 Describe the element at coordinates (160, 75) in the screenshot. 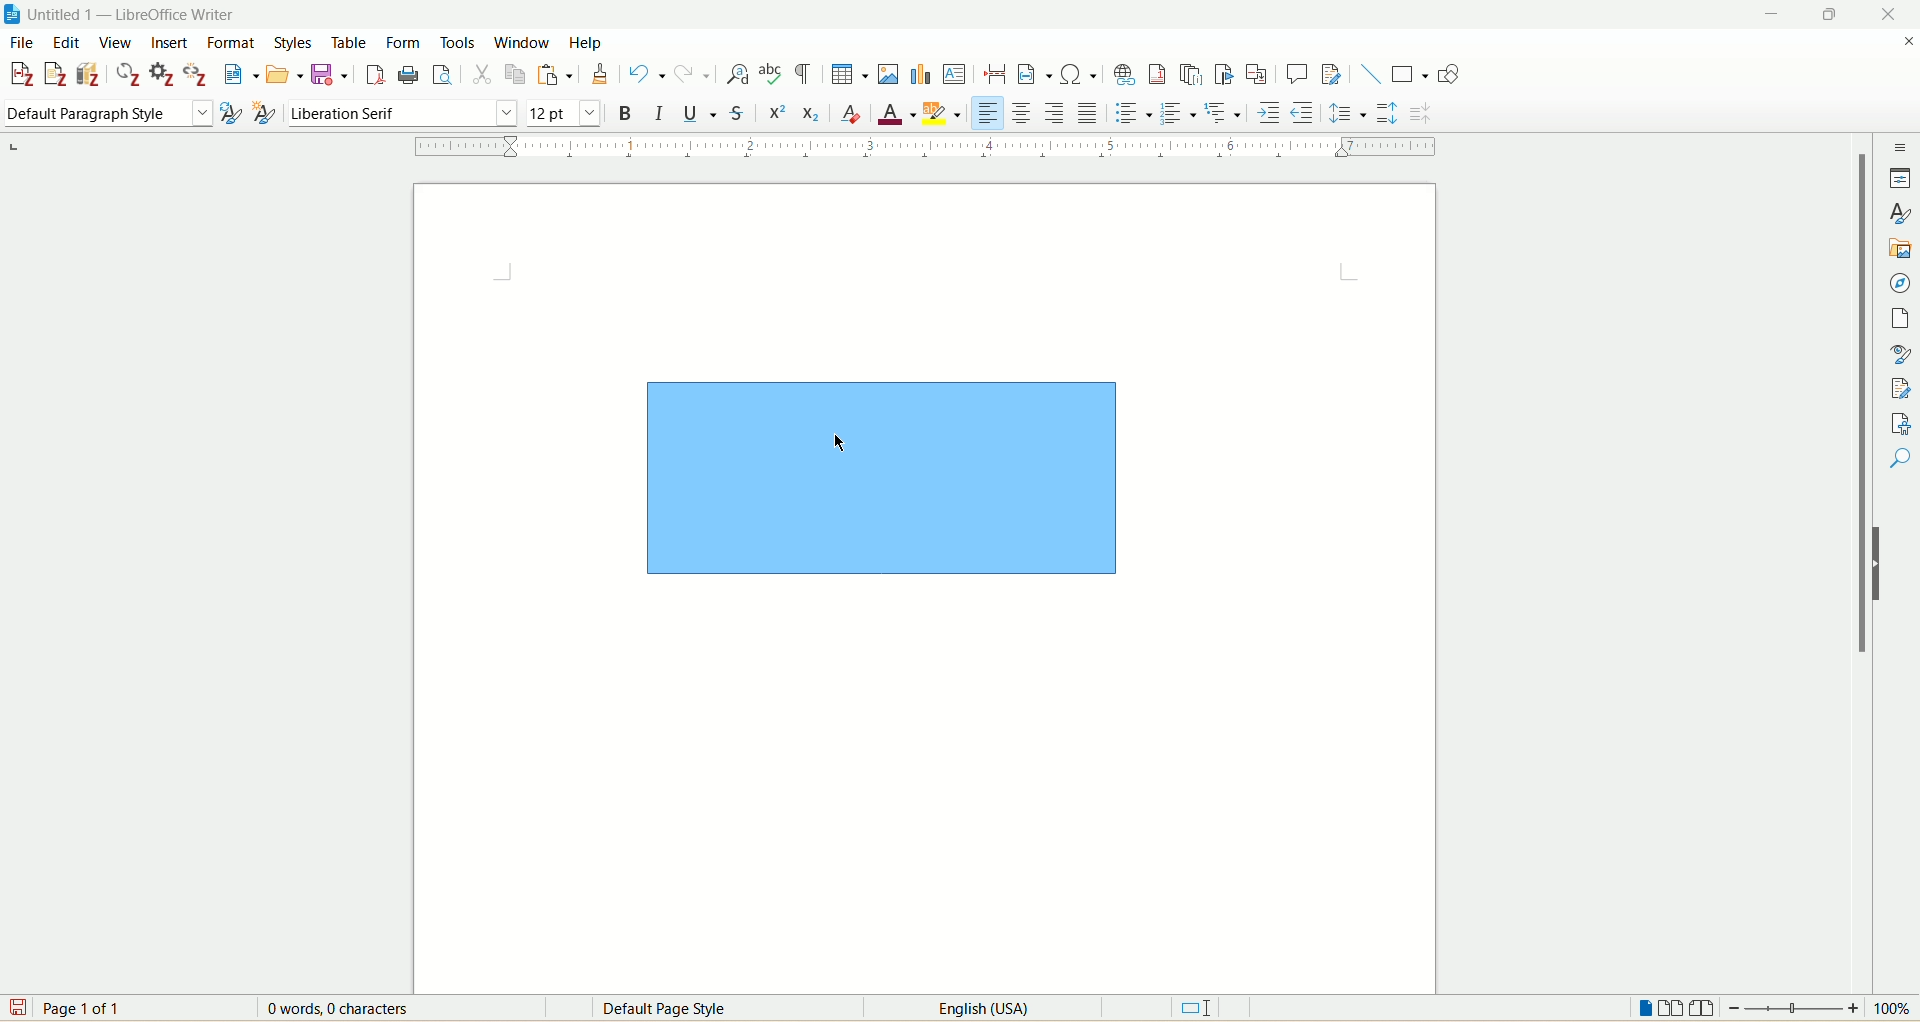

I see `document preferences` at that location.